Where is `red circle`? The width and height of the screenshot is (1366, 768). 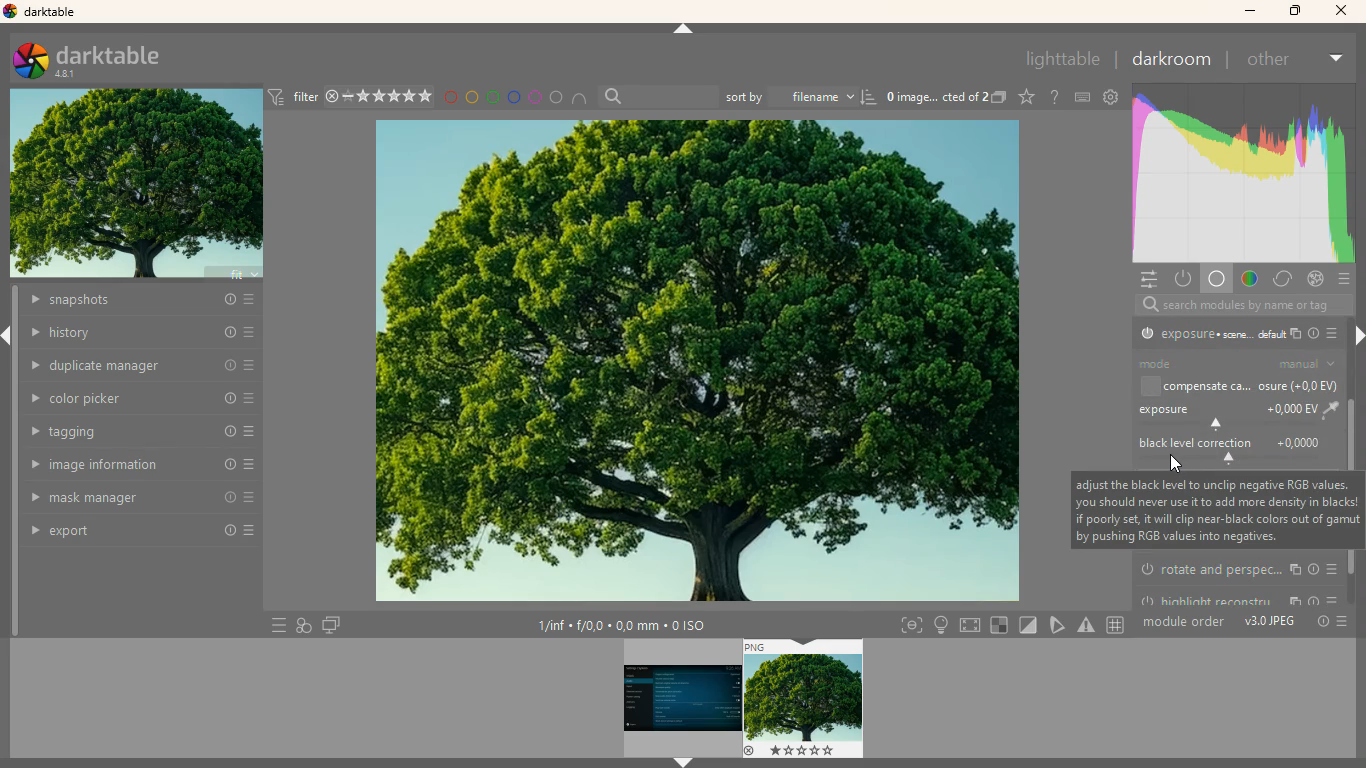 red circle is located at coordinates (450, 98).